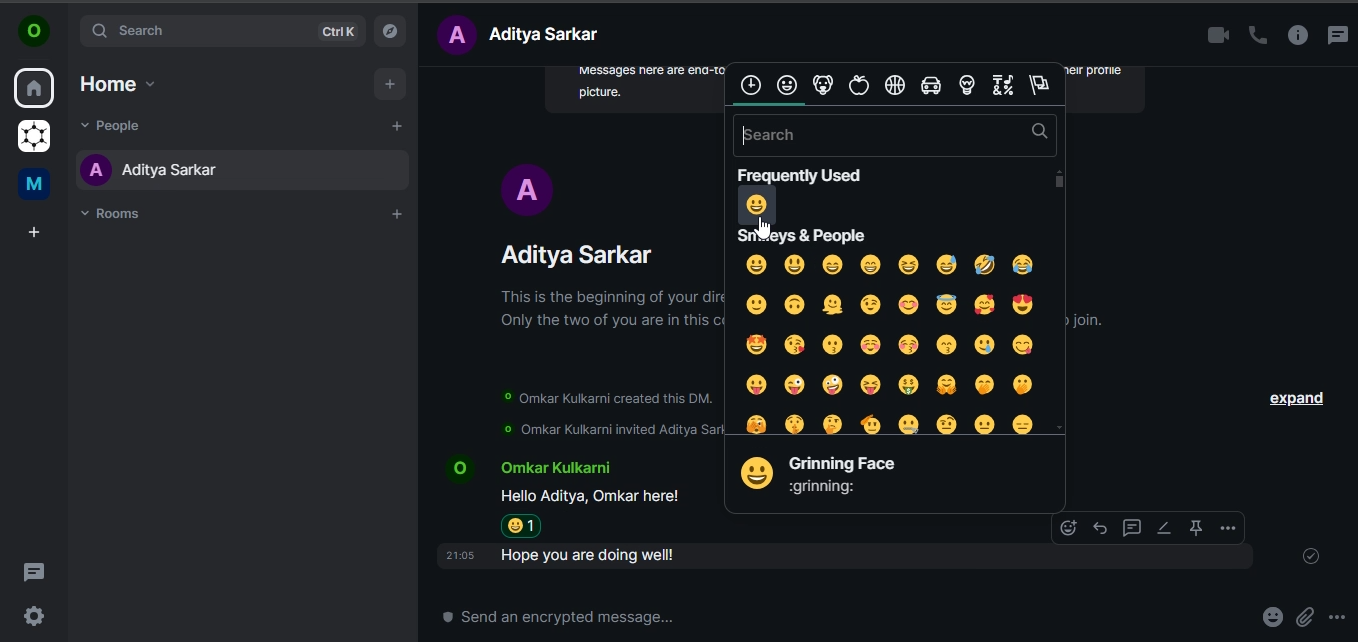  I want to click on frequently used, so click(804, 173).